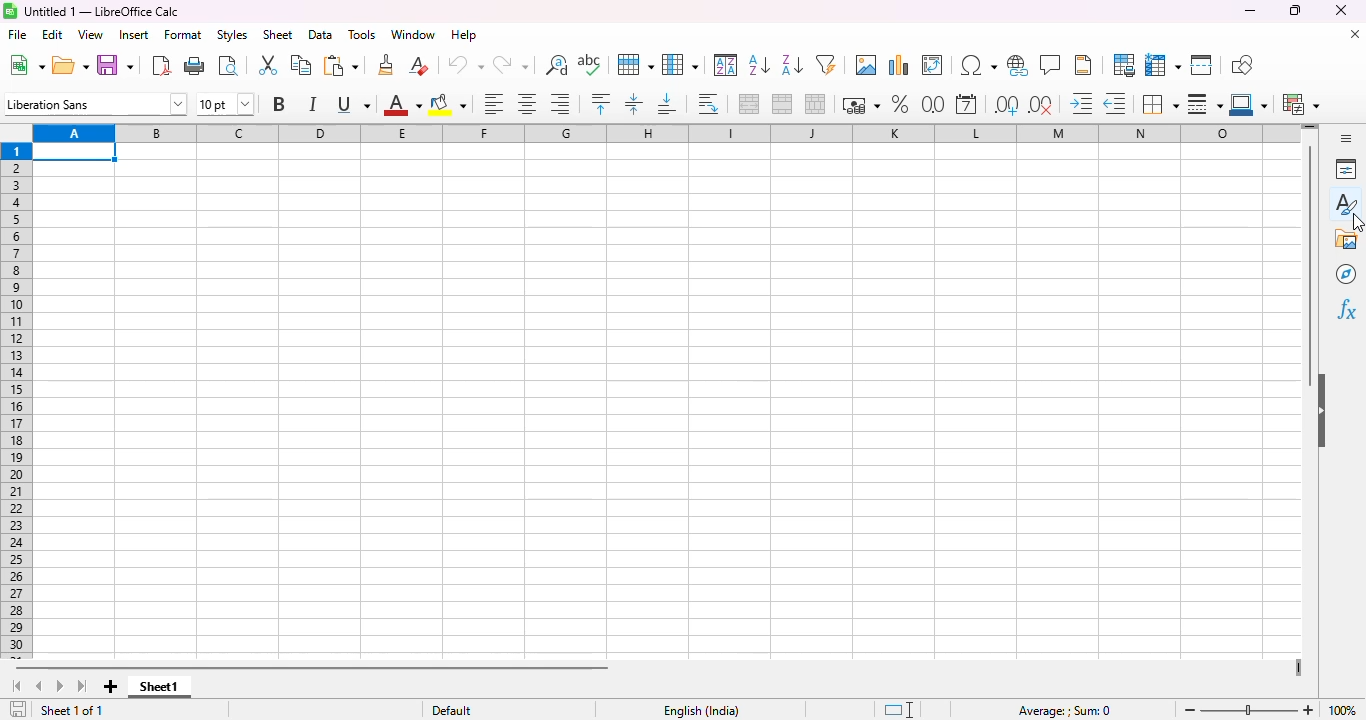 This screenshot has width=1366, height=720. What do you see at coordinates (1357, 220) in the screenshot?
I see `cursor` at bounding box center [1357, 220].